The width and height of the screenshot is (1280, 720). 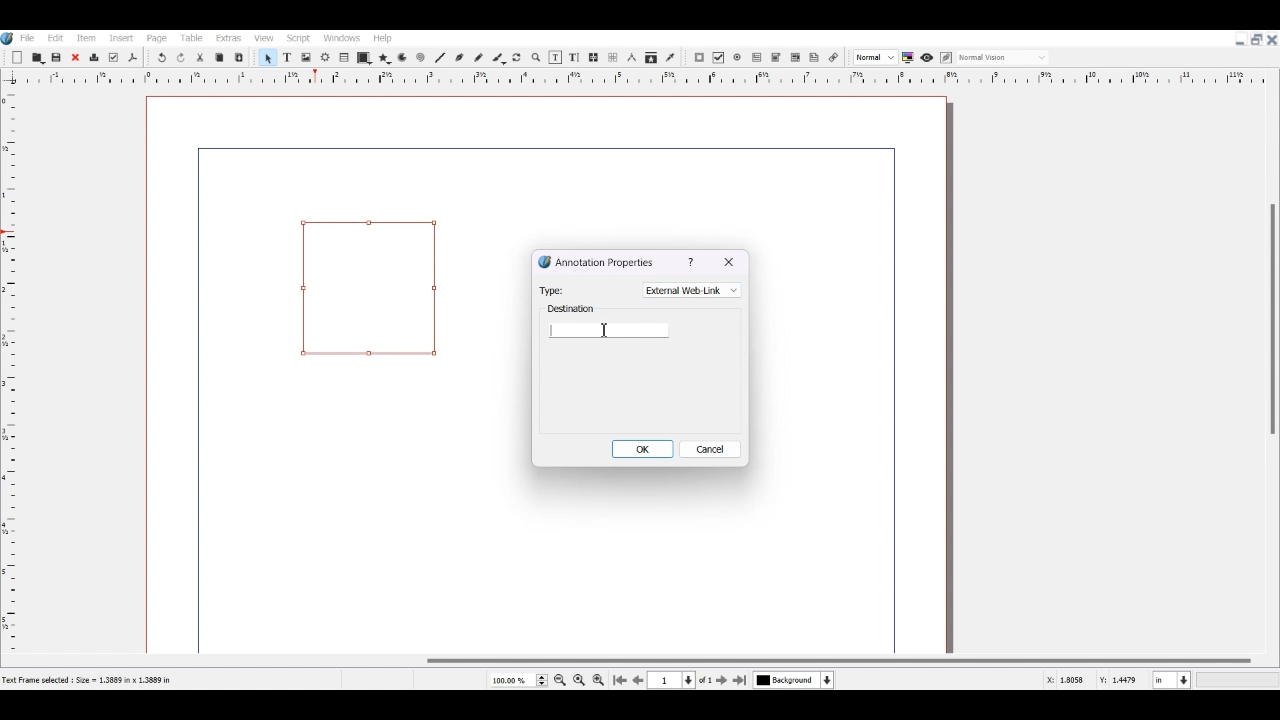 What do you see at coordinates (267, 57) in the screenshot?
I see `Select Item` at bounding box center [267, 57].